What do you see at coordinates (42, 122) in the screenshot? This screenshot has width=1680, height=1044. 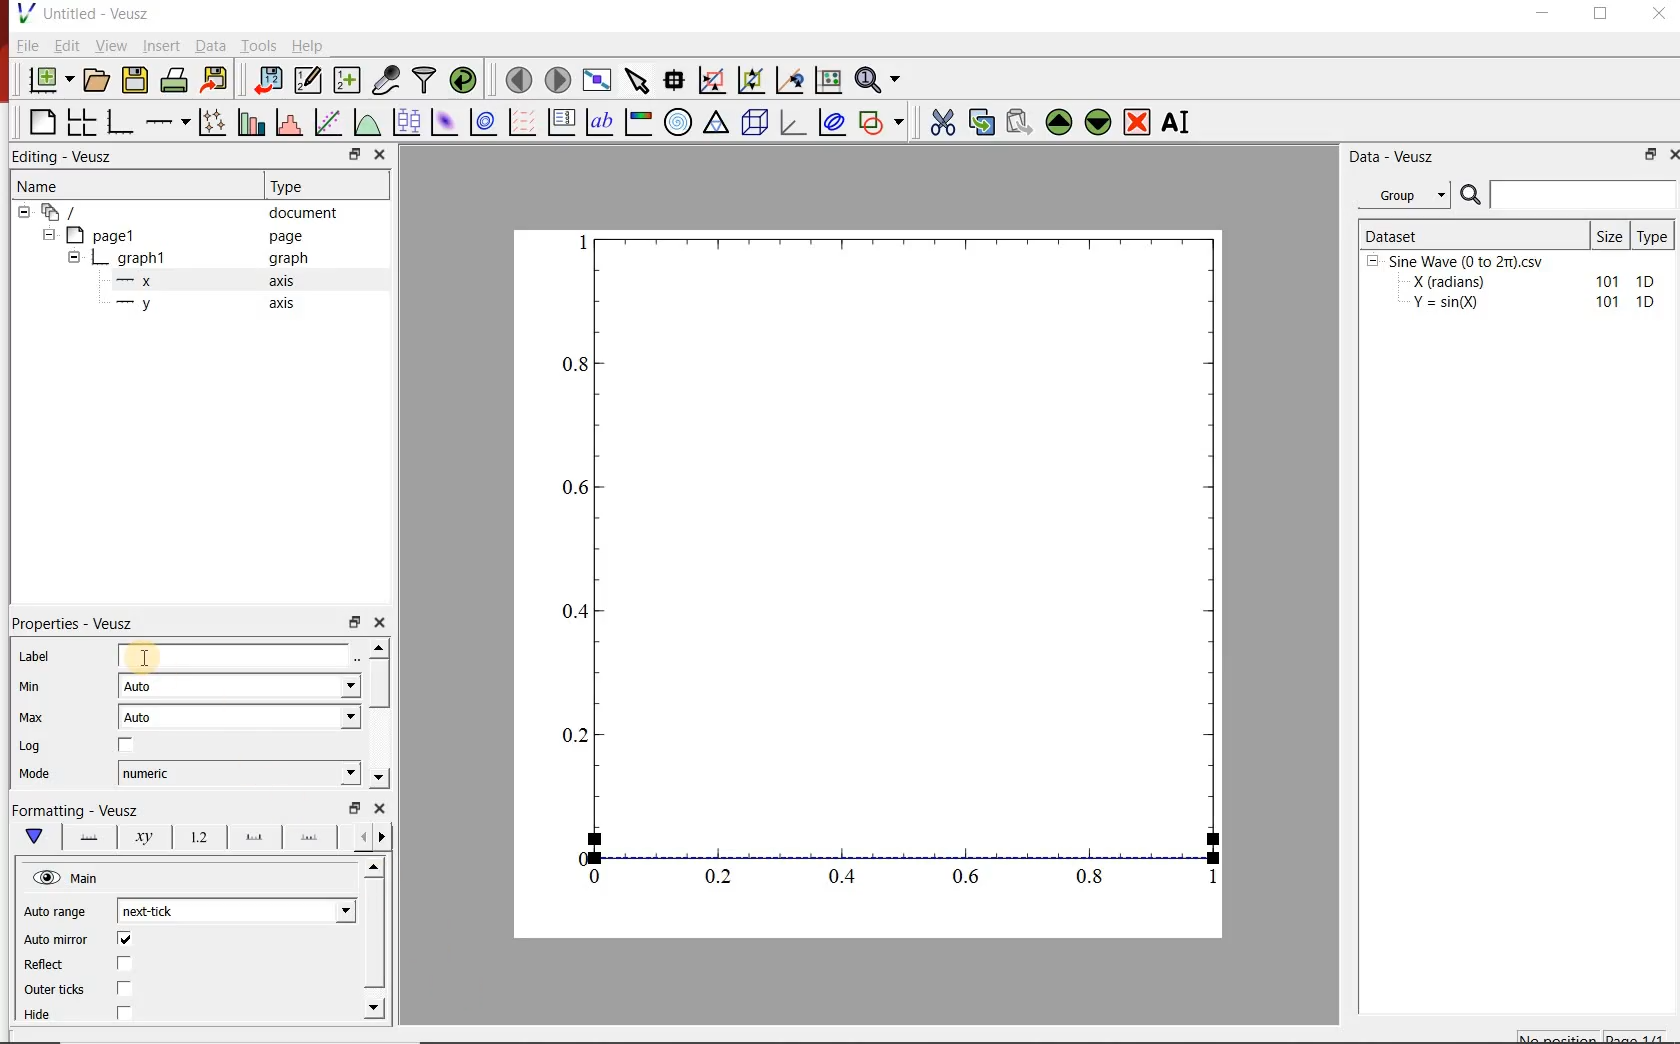 I see `Blank page` at bounding box center [42, 122].